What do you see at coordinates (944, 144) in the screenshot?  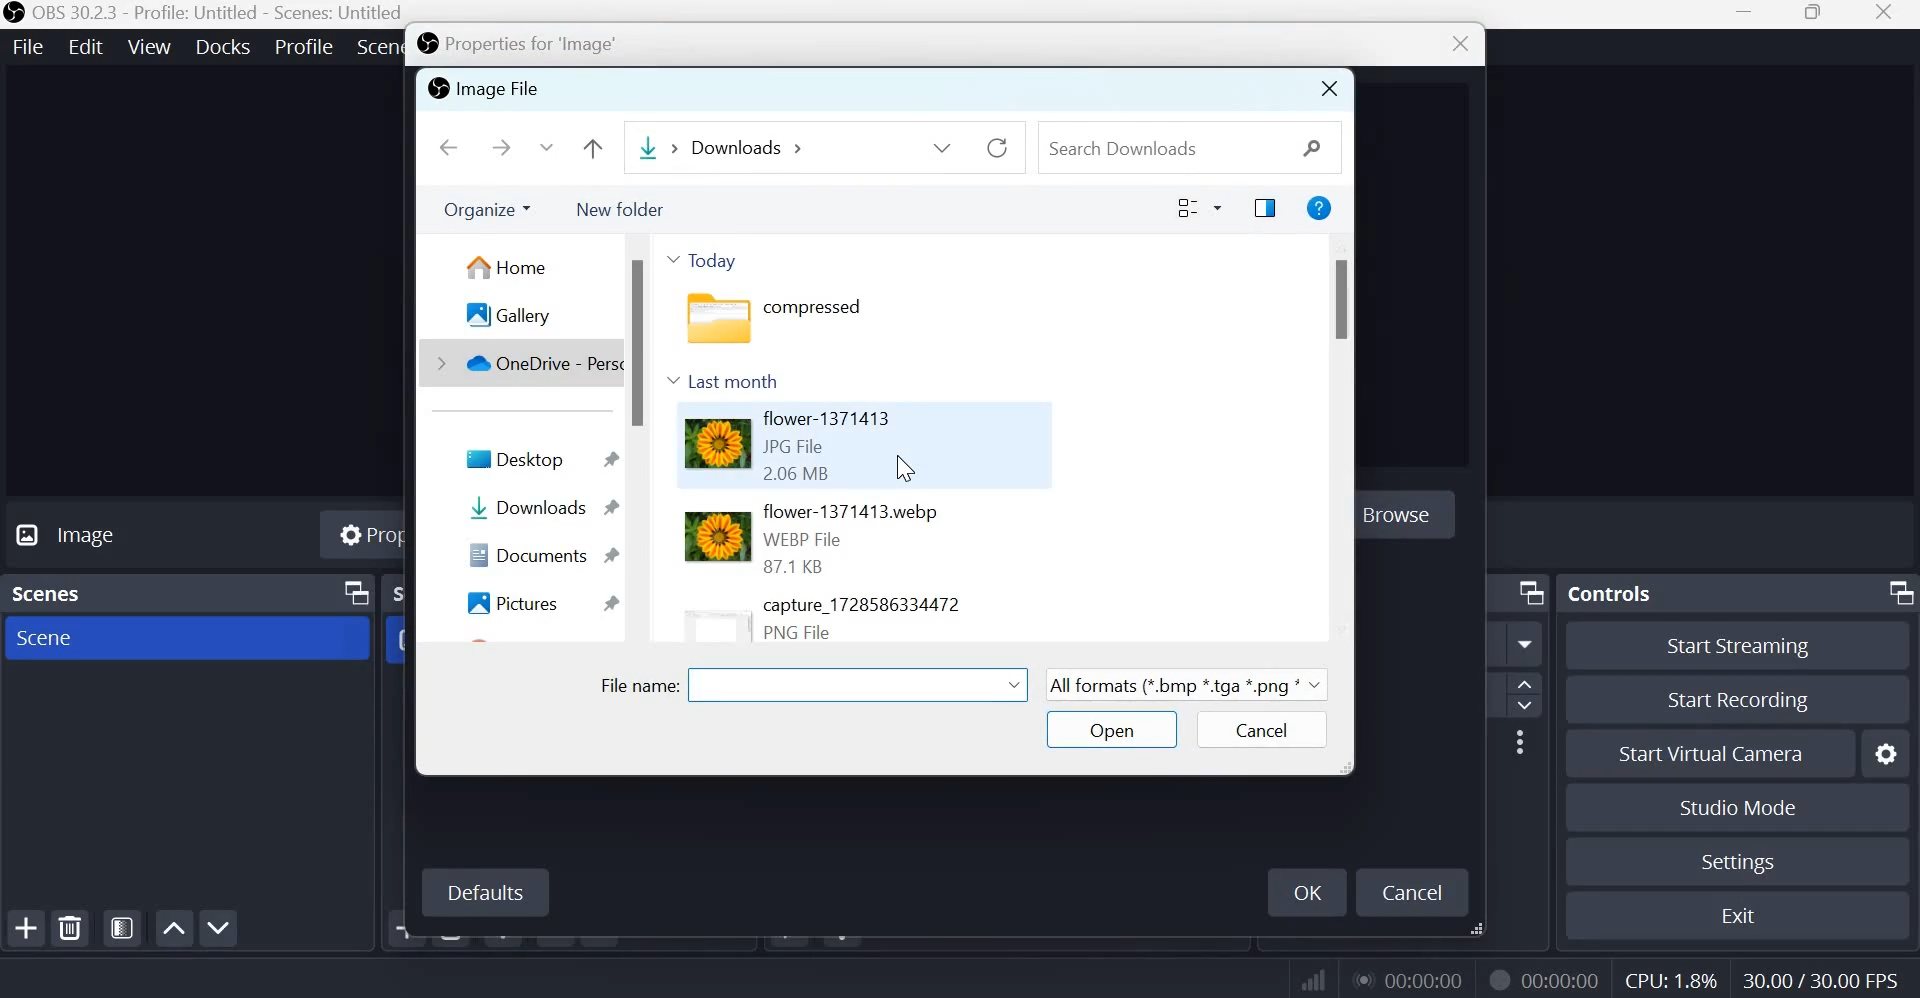 I see `previous locations` at bounding box center [944, 144].